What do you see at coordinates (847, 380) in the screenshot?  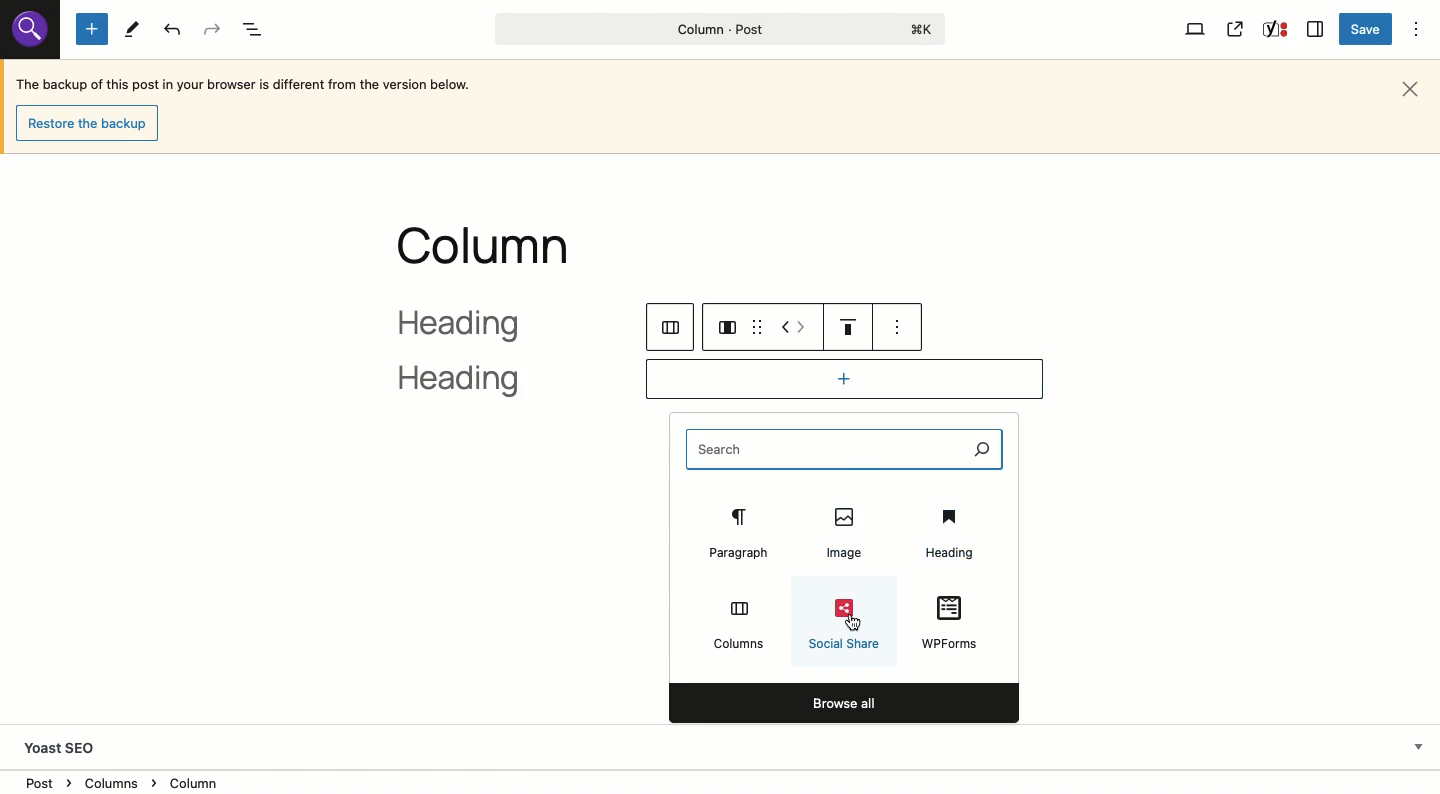 I see `Add block` at bounding box center [847, 380].